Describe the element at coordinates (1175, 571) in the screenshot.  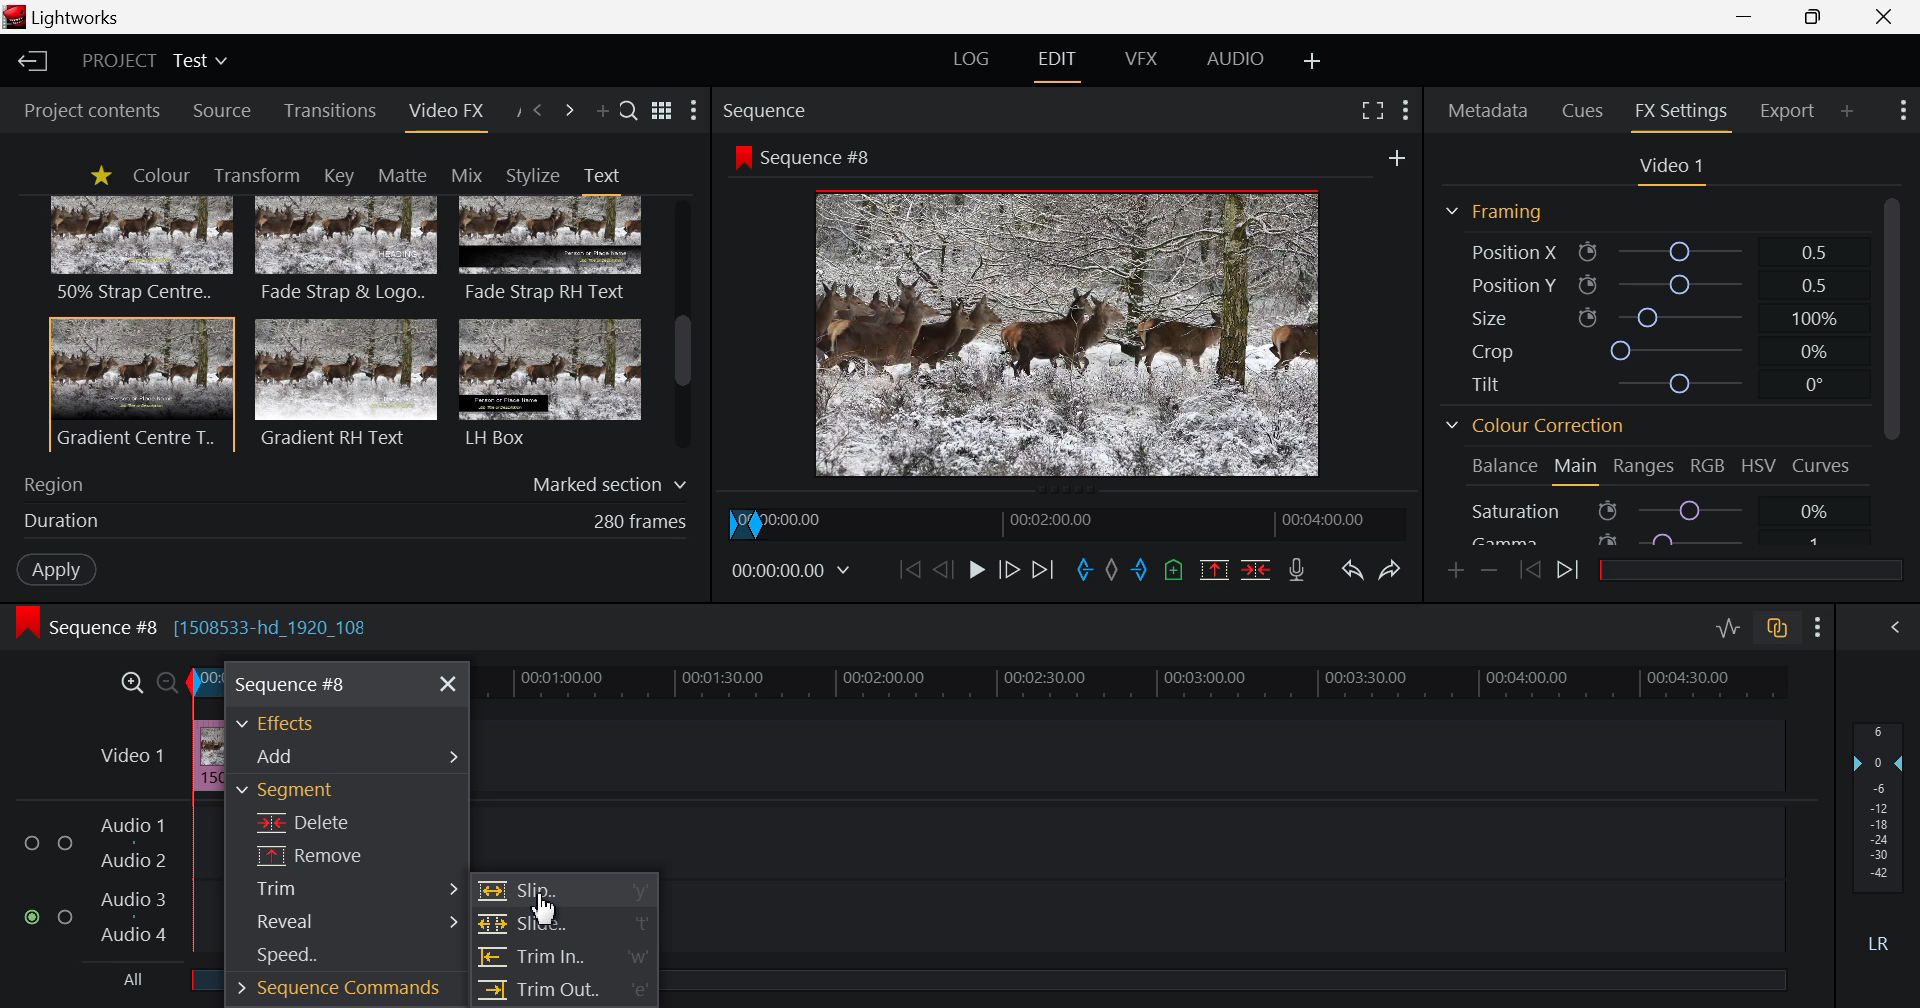
I see `Mark Cue` at that location.